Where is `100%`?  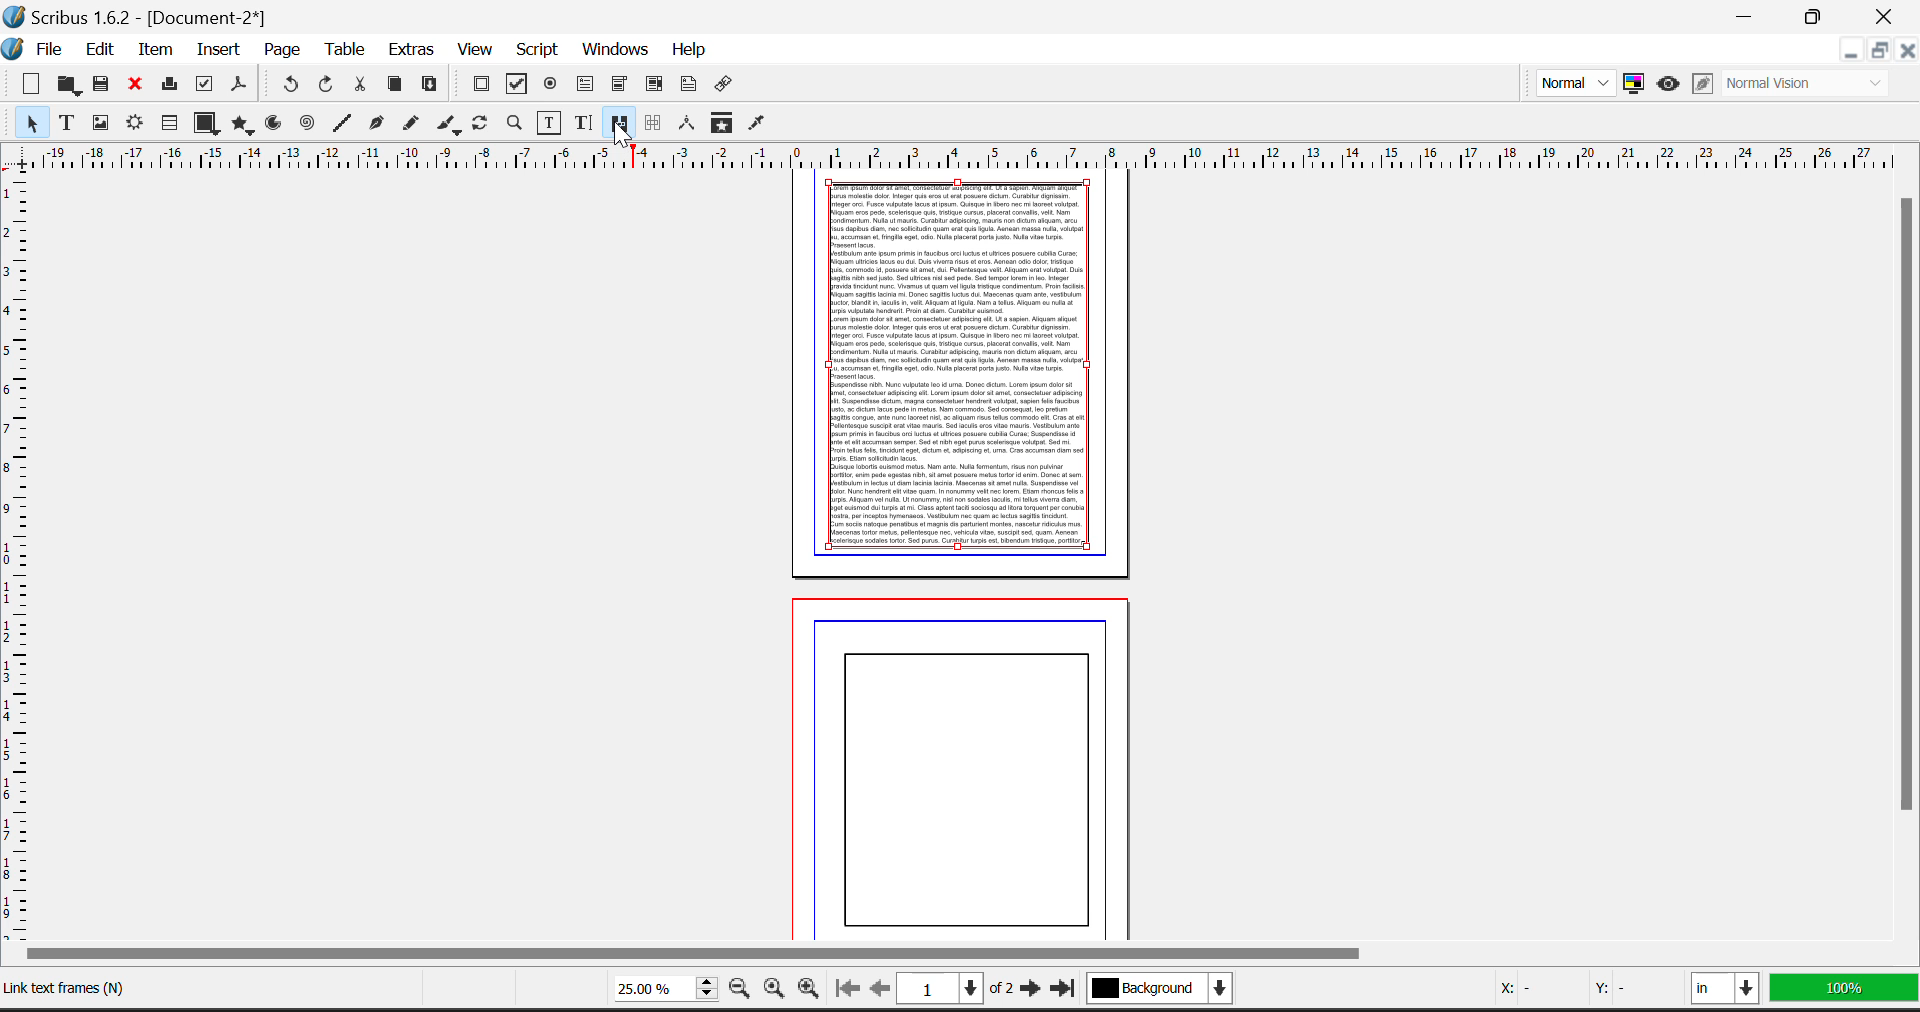 100% is located at coordinates (1846, 993).